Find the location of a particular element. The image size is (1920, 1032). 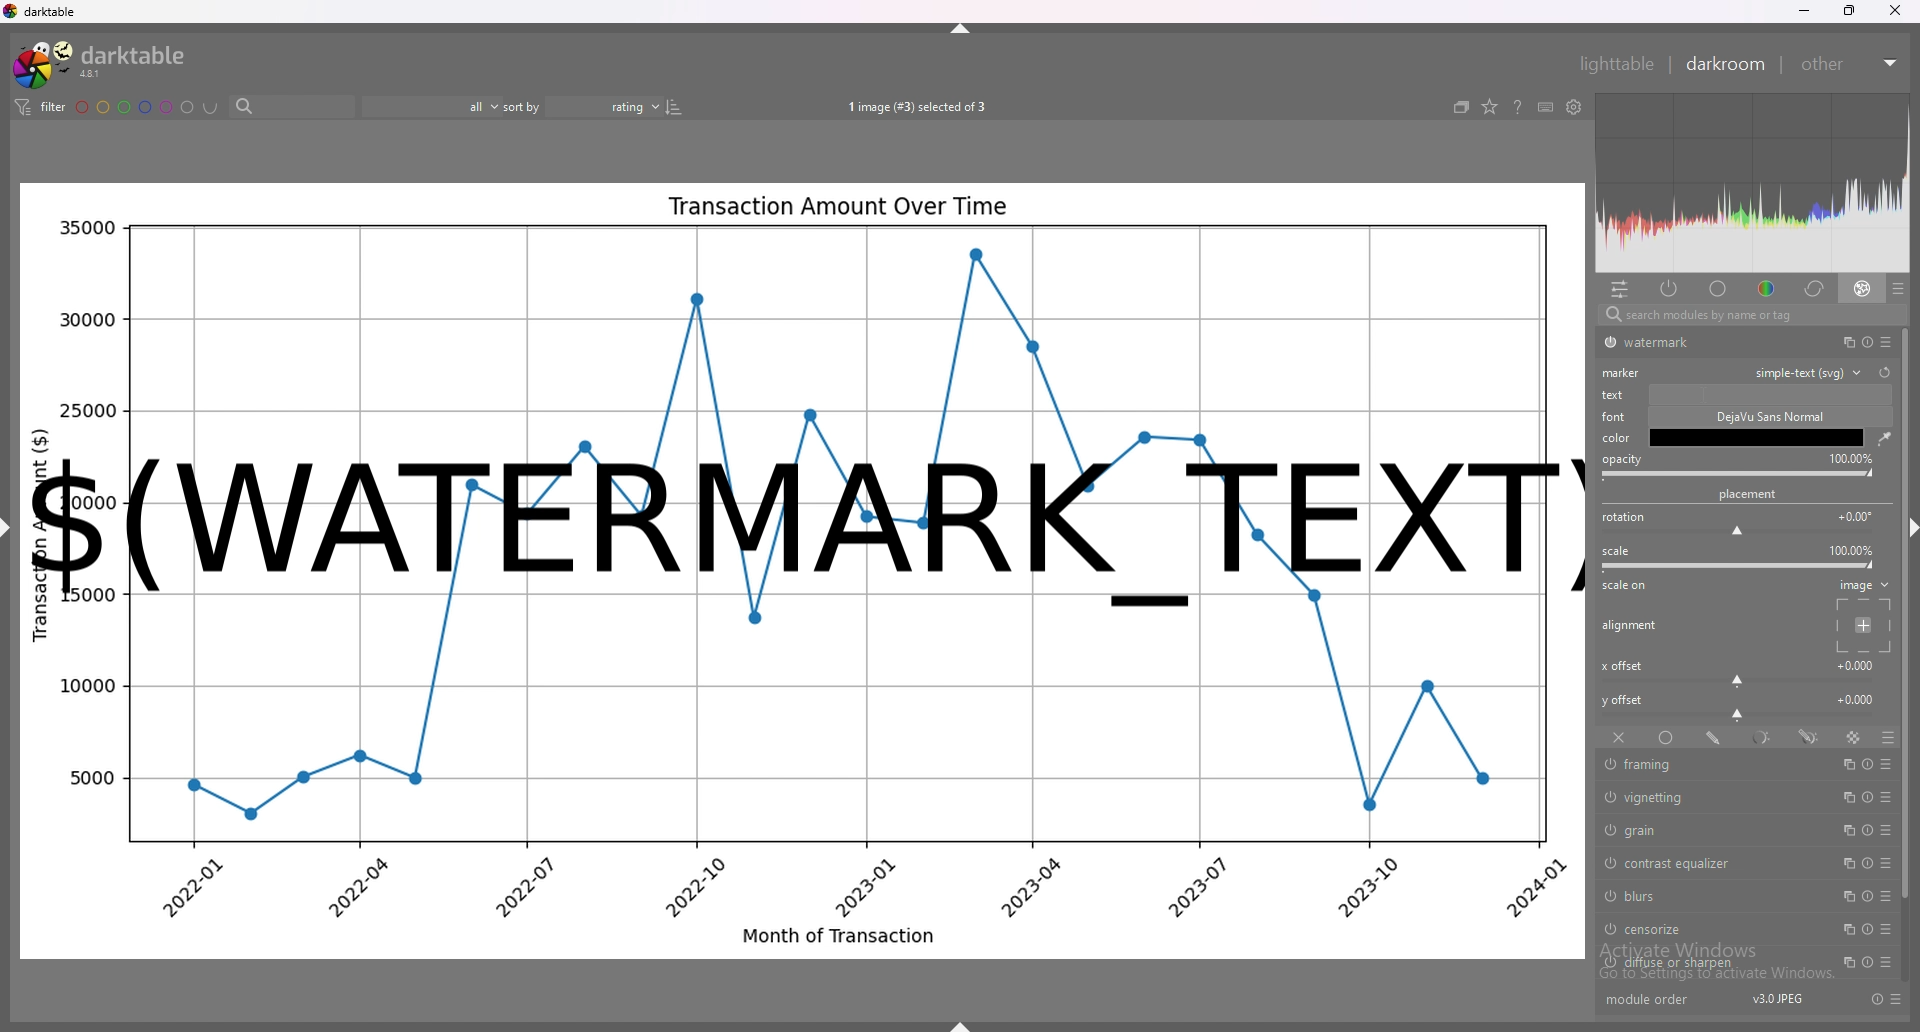

filter is located at coordinates (43, 108).